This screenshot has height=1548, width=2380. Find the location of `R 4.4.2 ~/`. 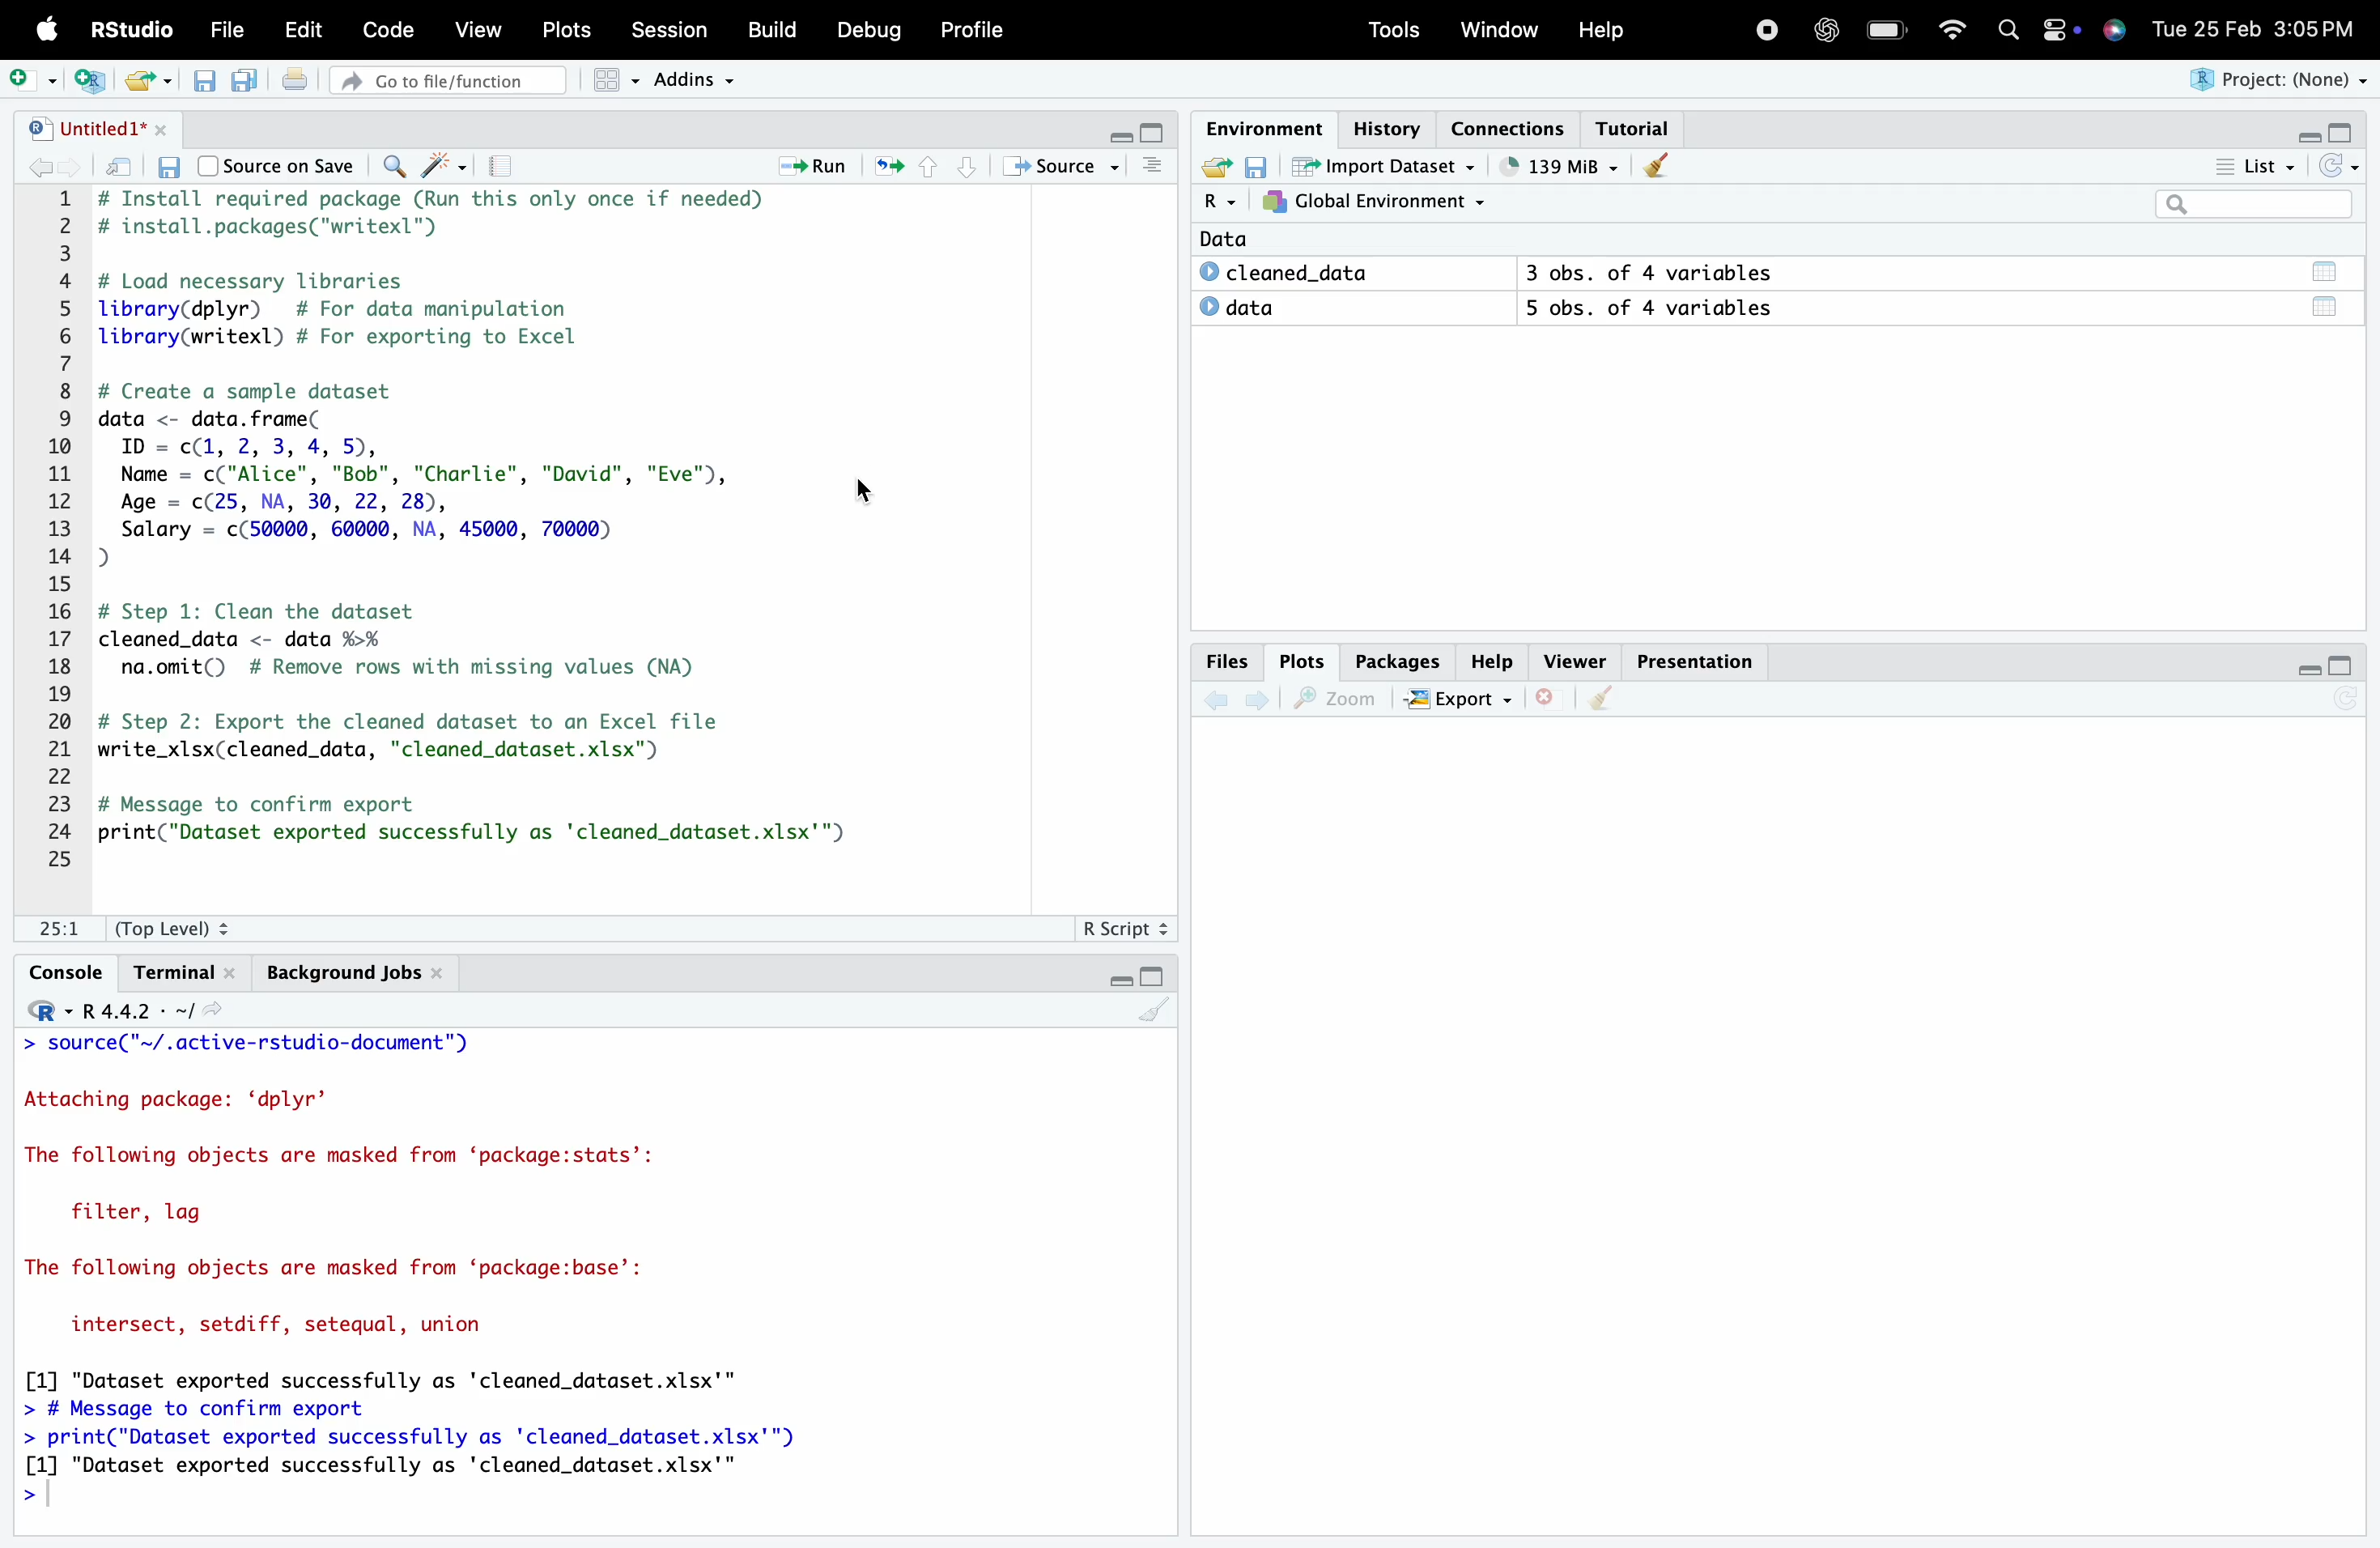

R 4.4.2 ~/ is located at coordinates (140, 1009).